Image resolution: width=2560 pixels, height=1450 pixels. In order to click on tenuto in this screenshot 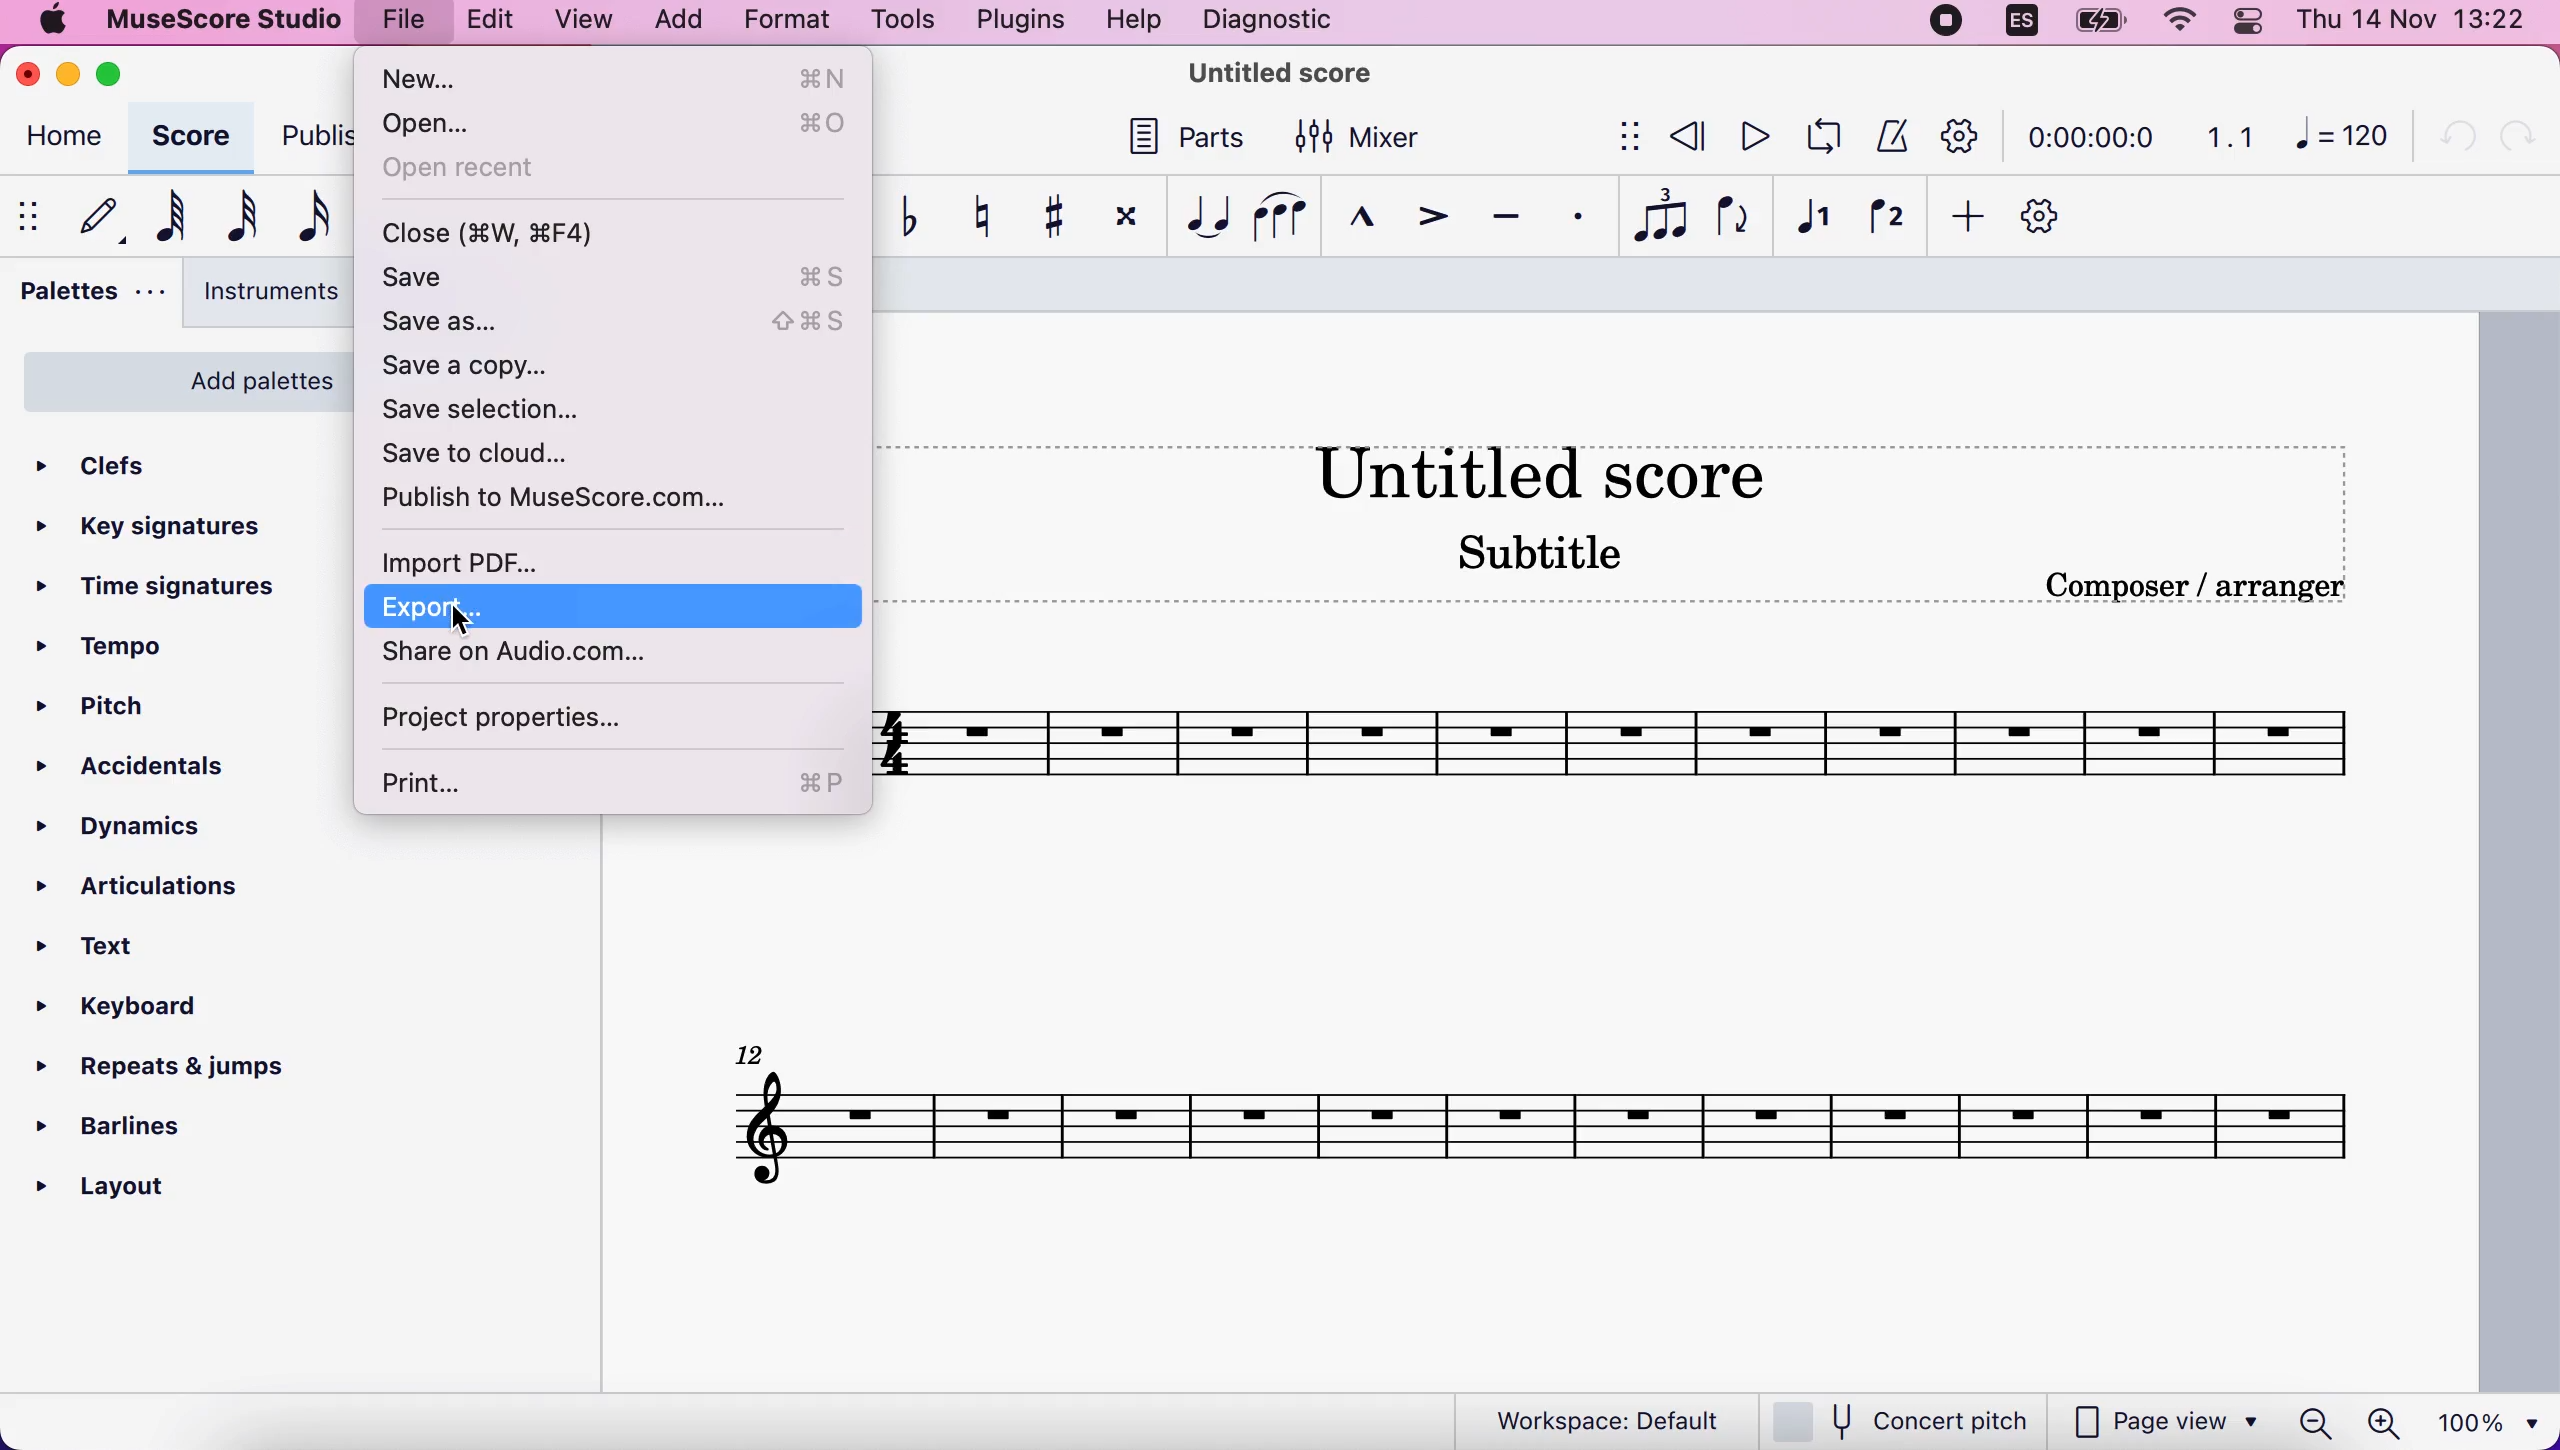, I will do `click(1507, 222)`.